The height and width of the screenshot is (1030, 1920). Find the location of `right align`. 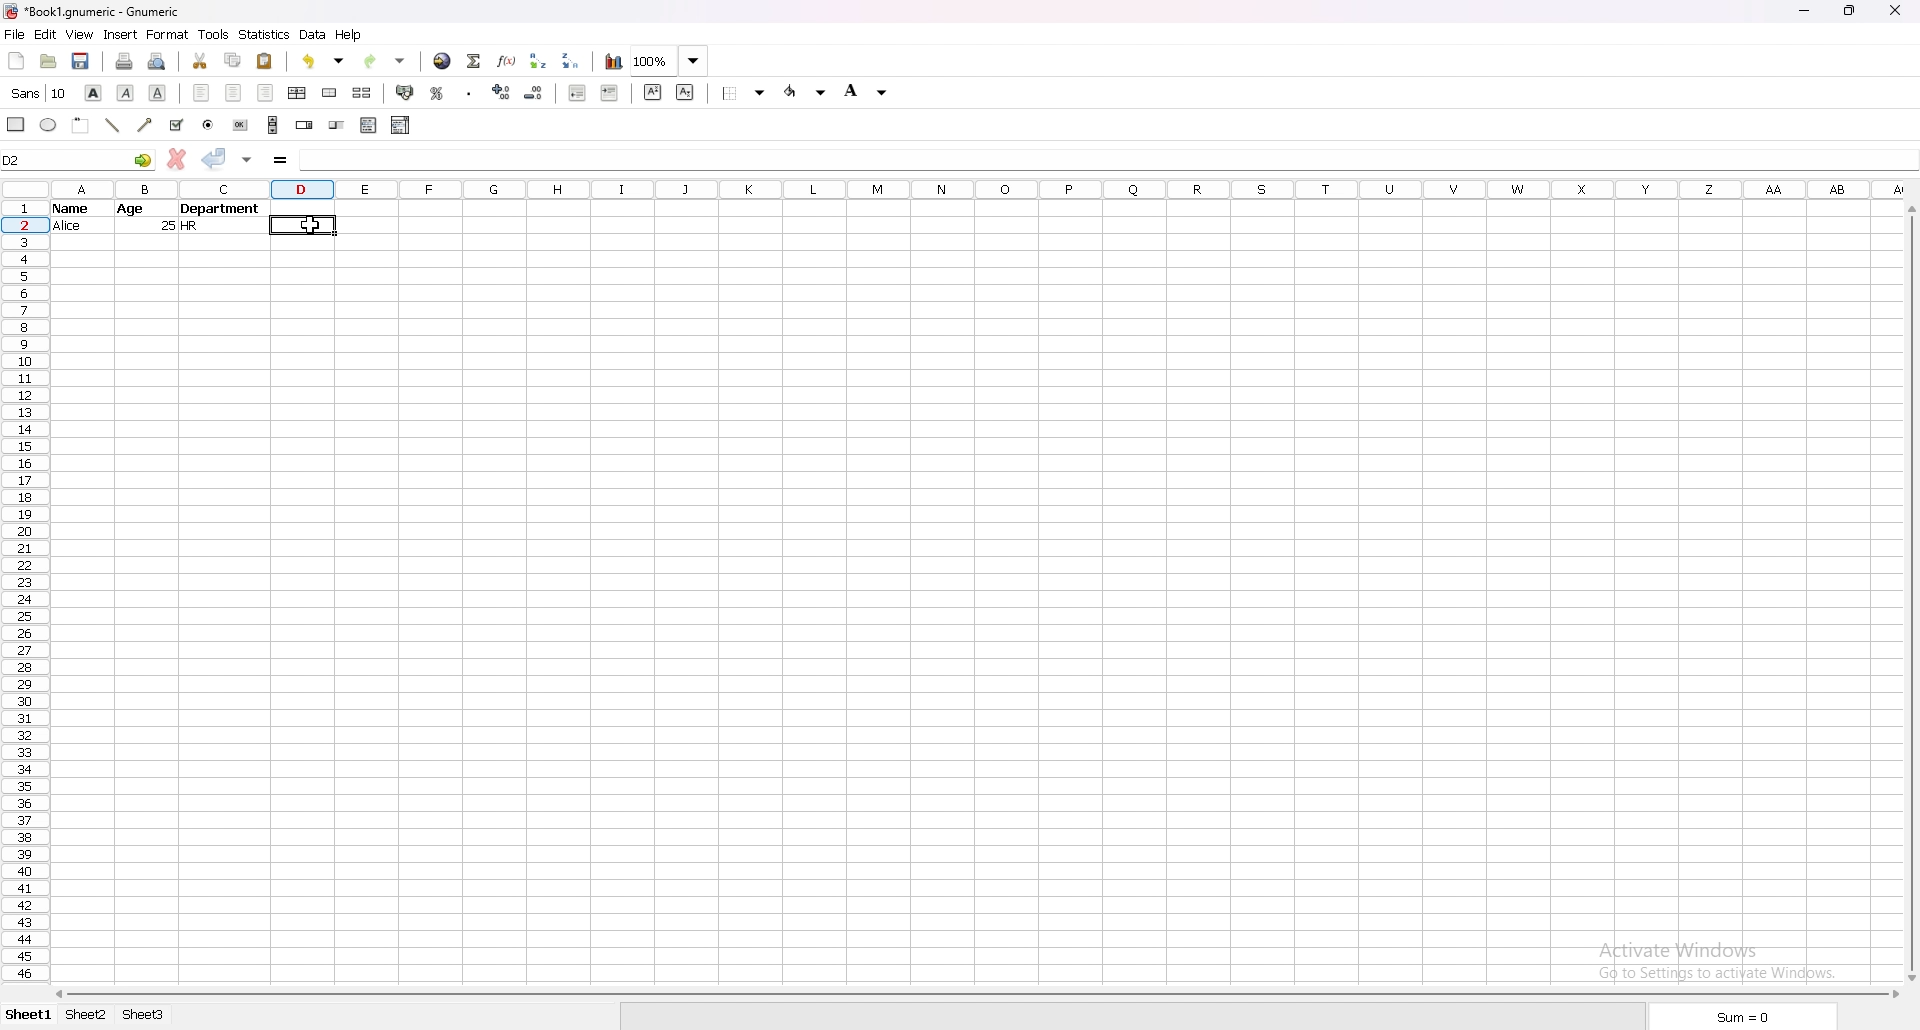

right align is located at coordinates (265, 92).